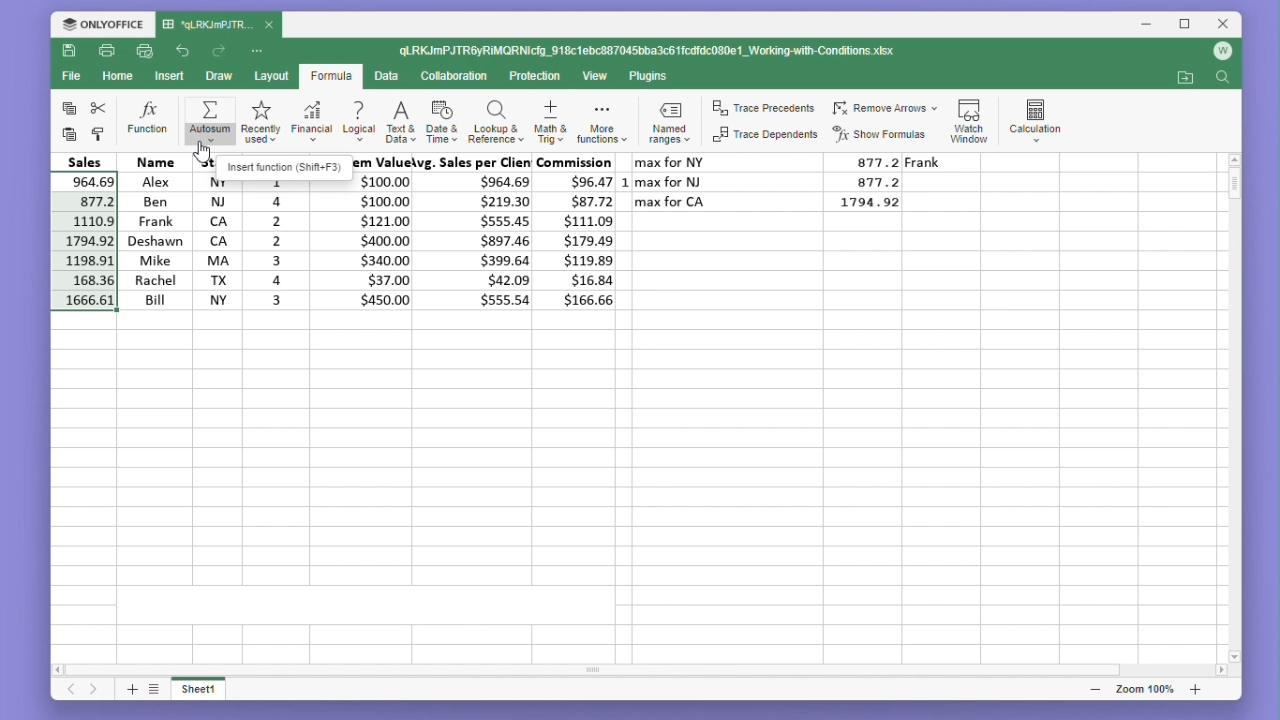 The image size is (1280, 720). Describe the element at coordinates (258, 120) in the screenshot. I see `Recently used` at that location.